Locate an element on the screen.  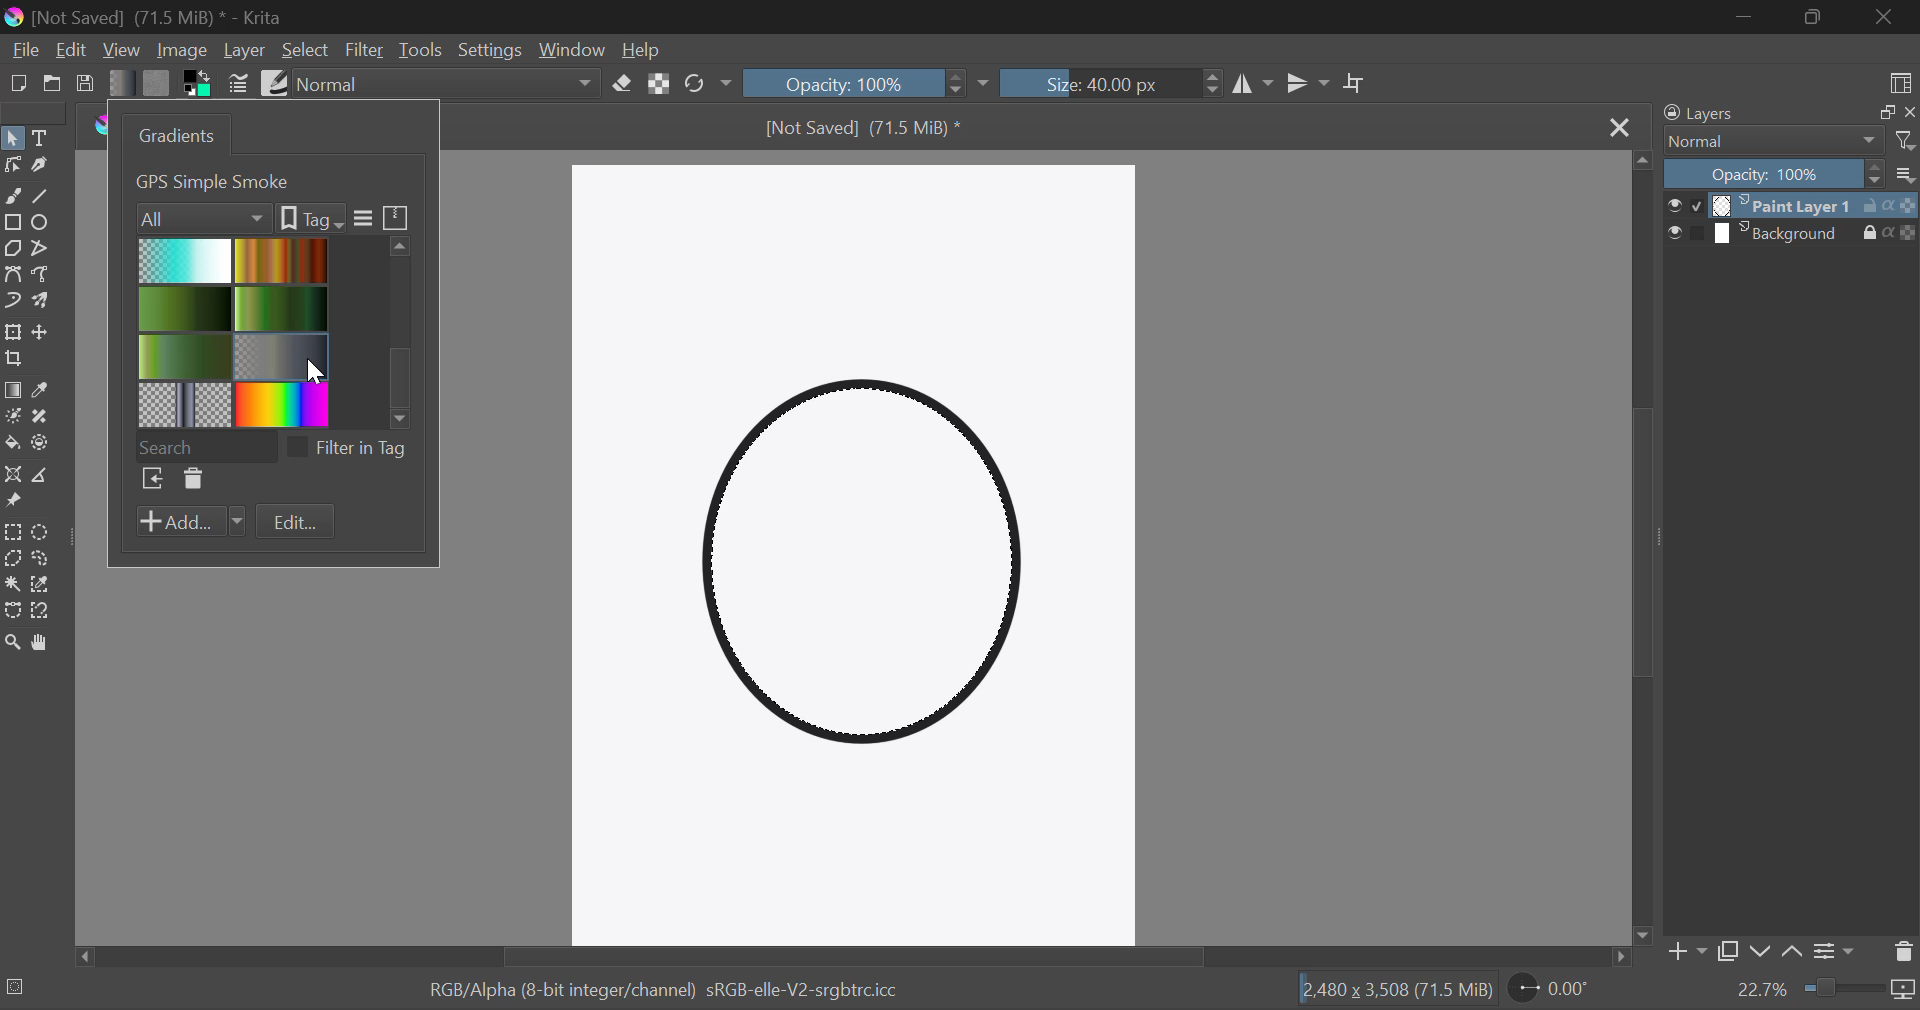
Pan is located at coordinates (45, 644).